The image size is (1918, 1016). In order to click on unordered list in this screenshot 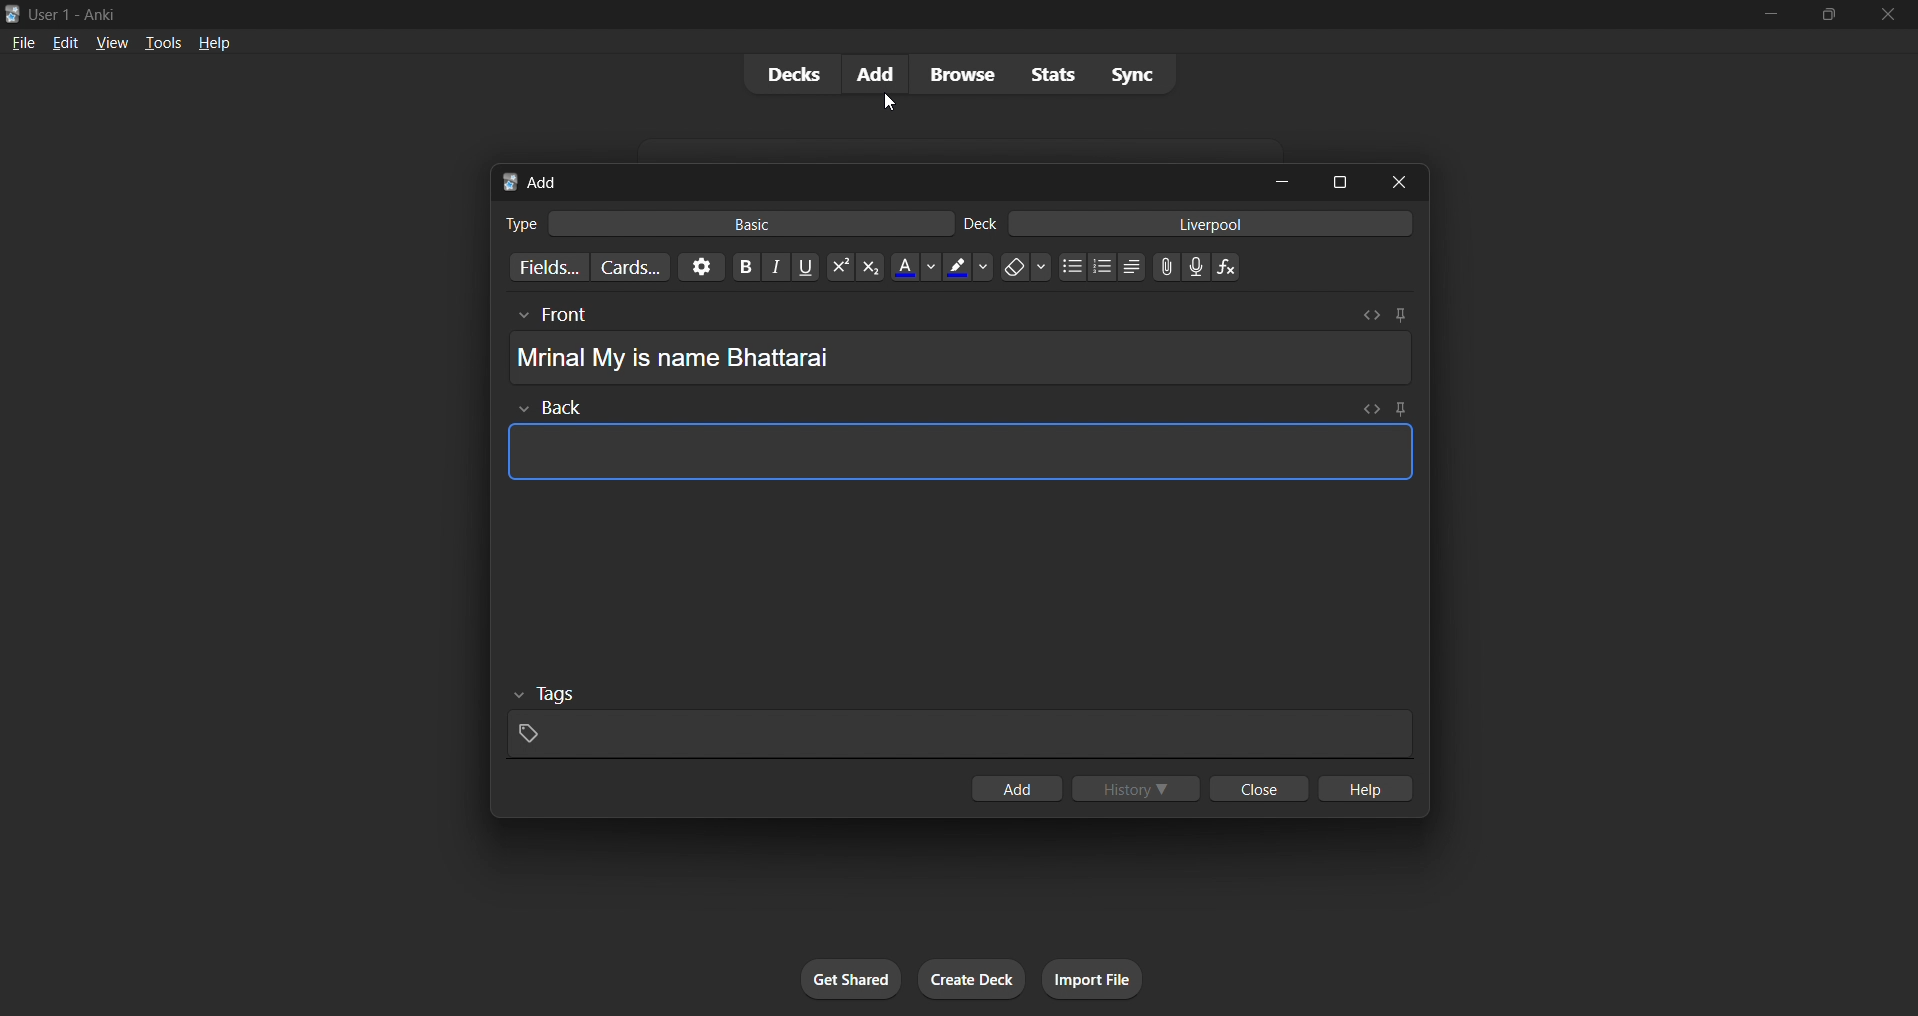, I will do `click(1126, 269)`.